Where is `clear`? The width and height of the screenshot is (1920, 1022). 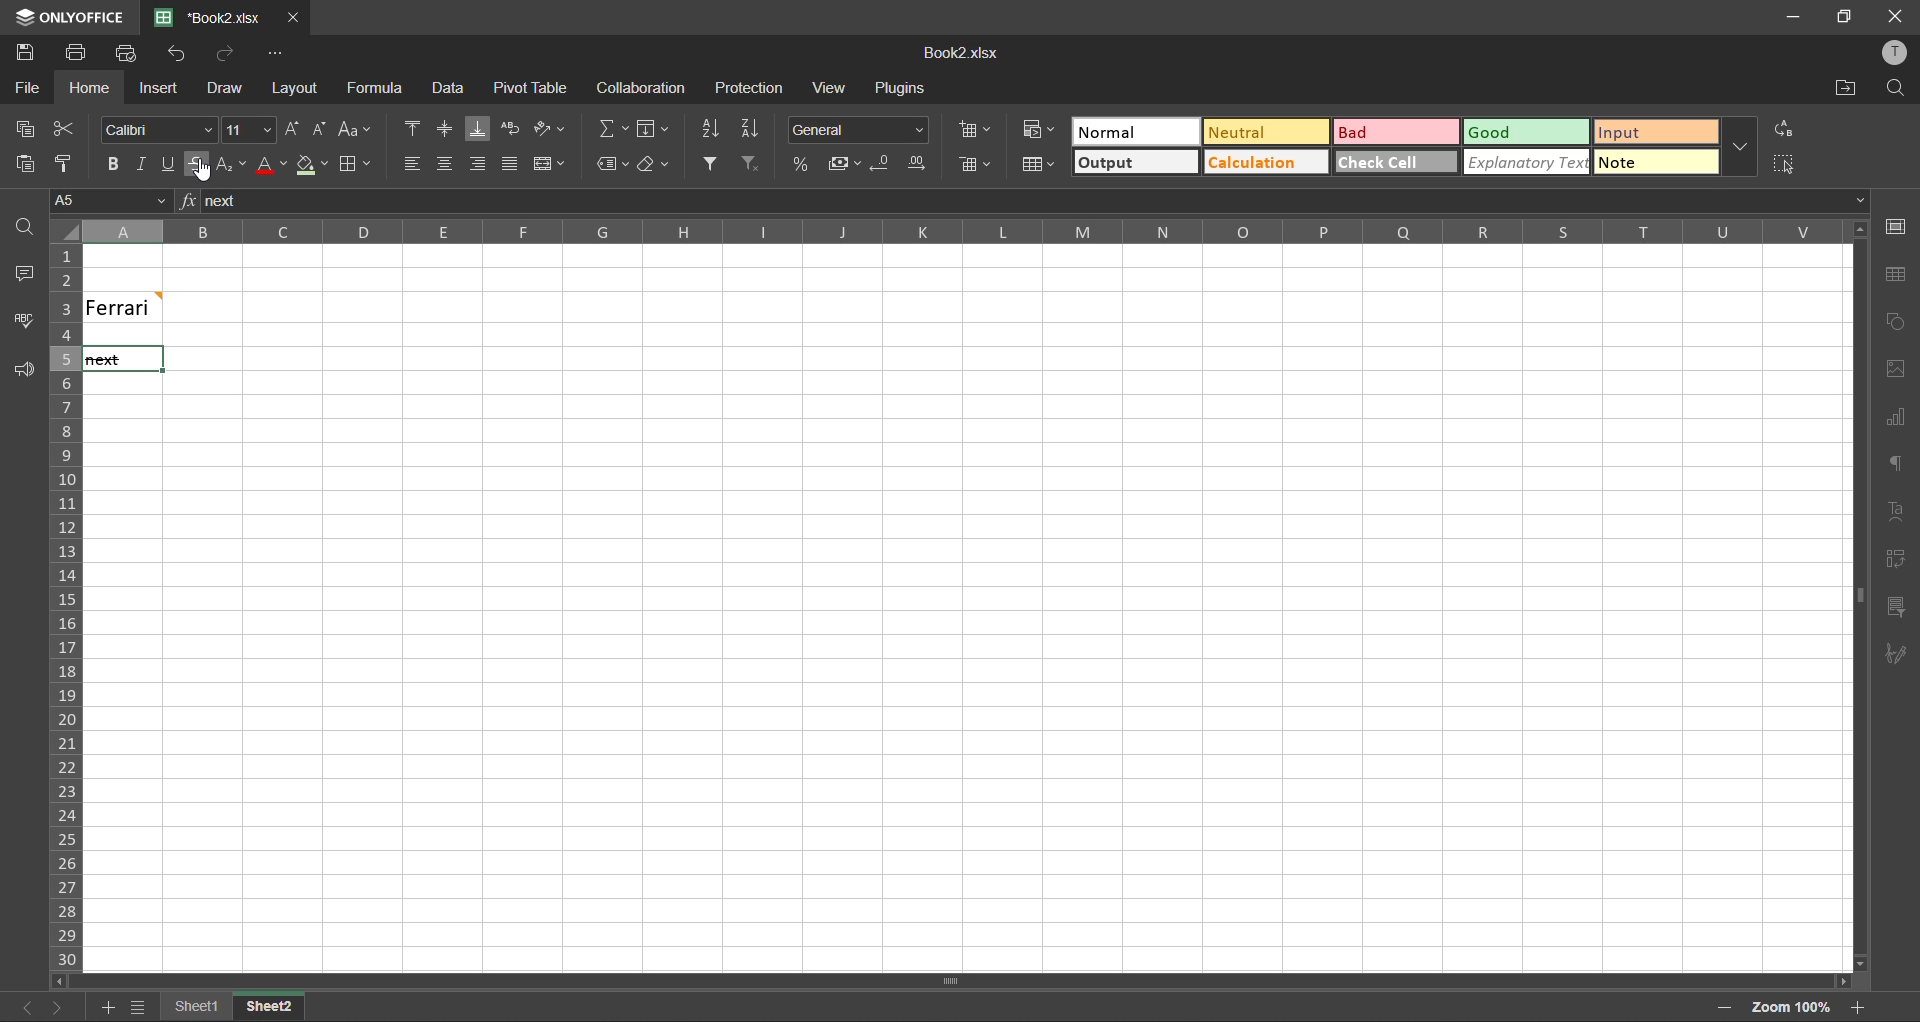 clear is located at coordinates (654, 165).